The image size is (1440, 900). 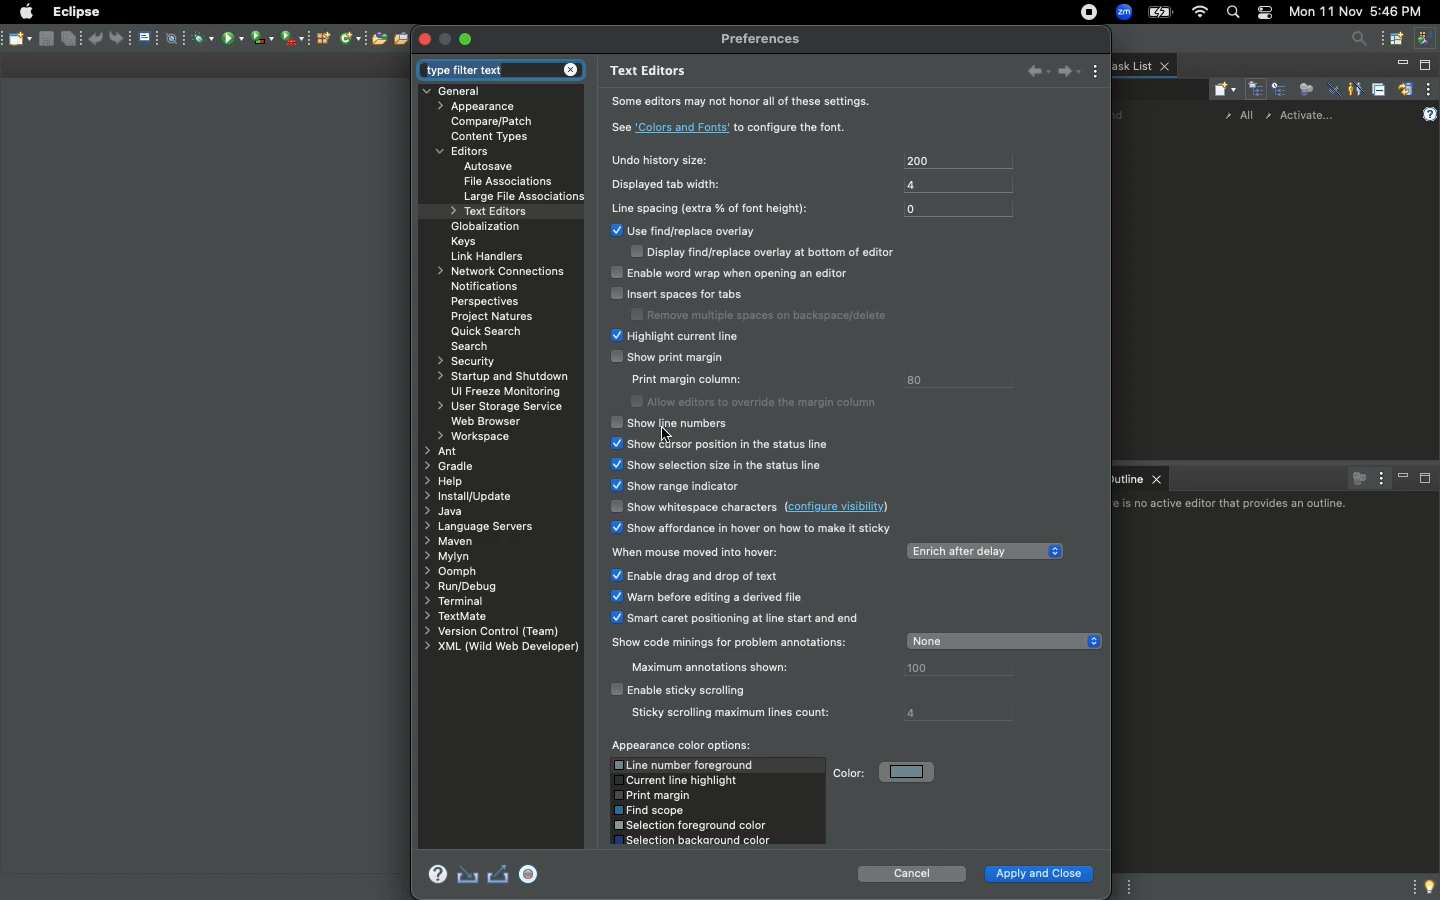 I want to click on View menu, so click(x=1430, y=89).